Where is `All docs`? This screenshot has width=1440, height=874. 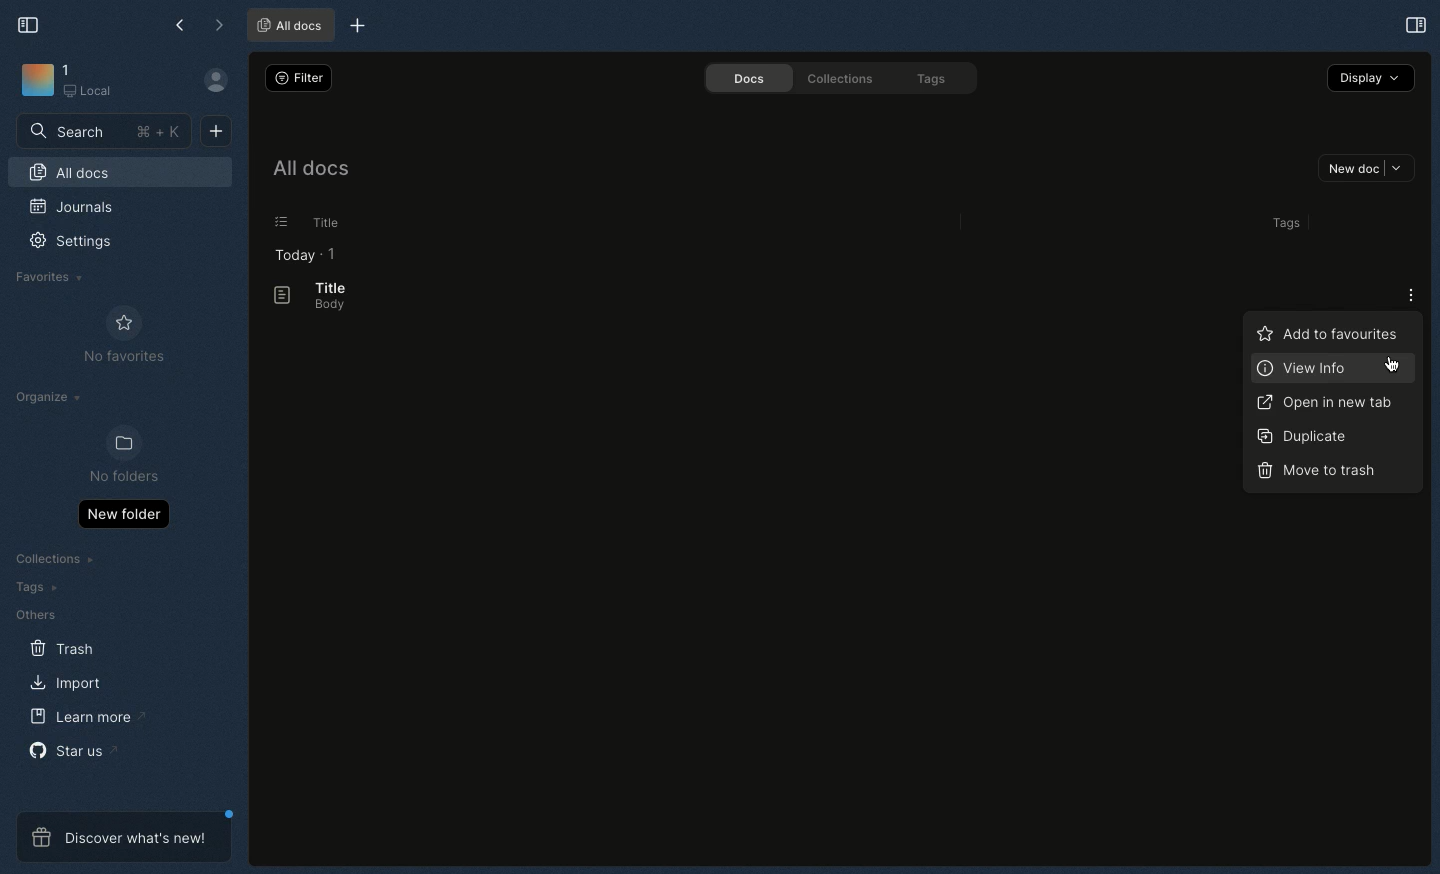
All docs is located at coordinates (120, 175).